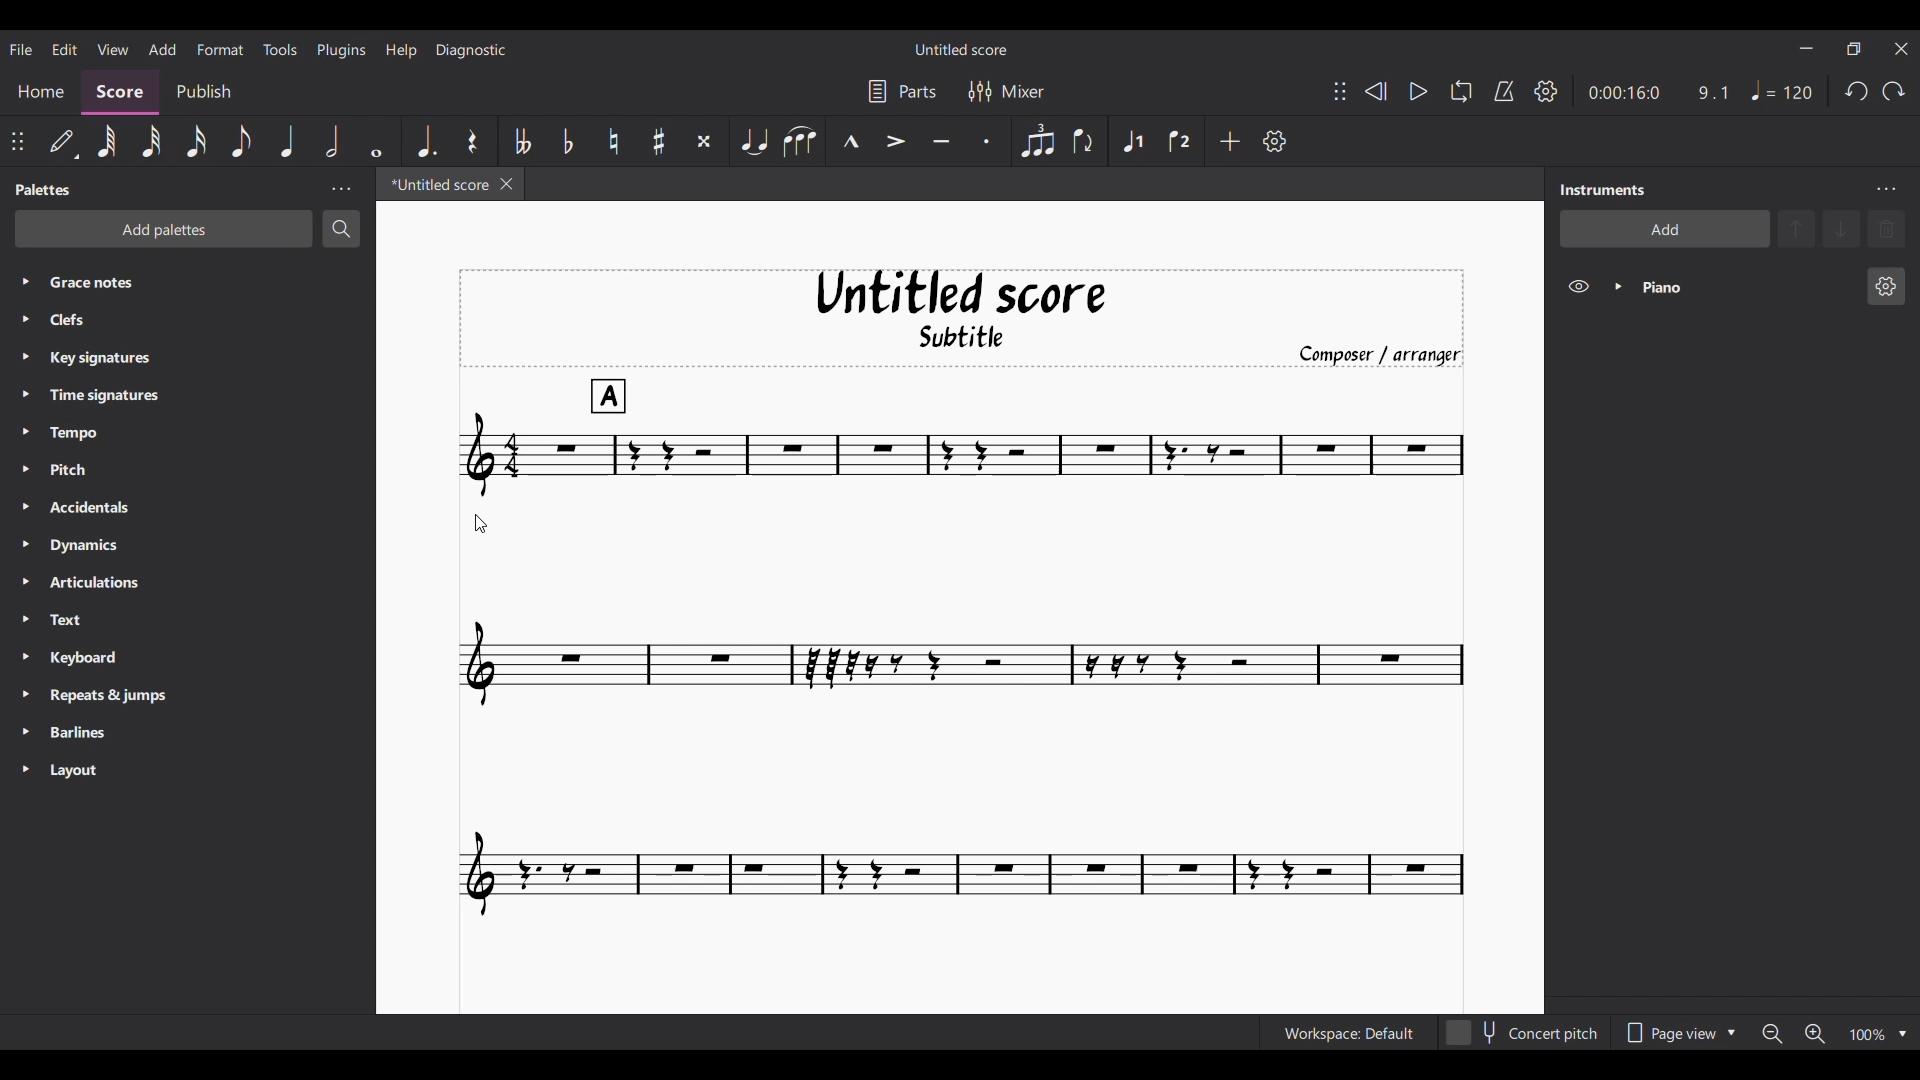  I want to click on Score name, so click(960, 49).